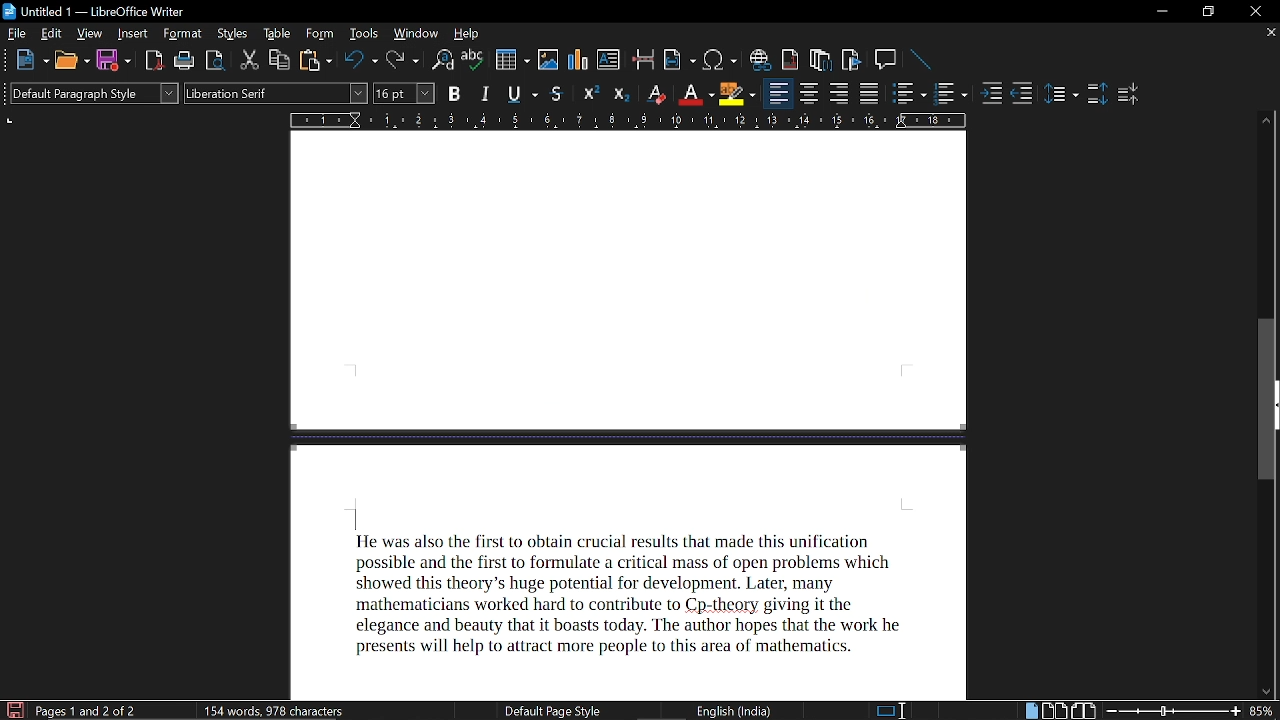 The height and width of the screenshot is (720, 1280). Describe the element at coordinates (921, 59) in the screenshot. I see `Line` at that location.